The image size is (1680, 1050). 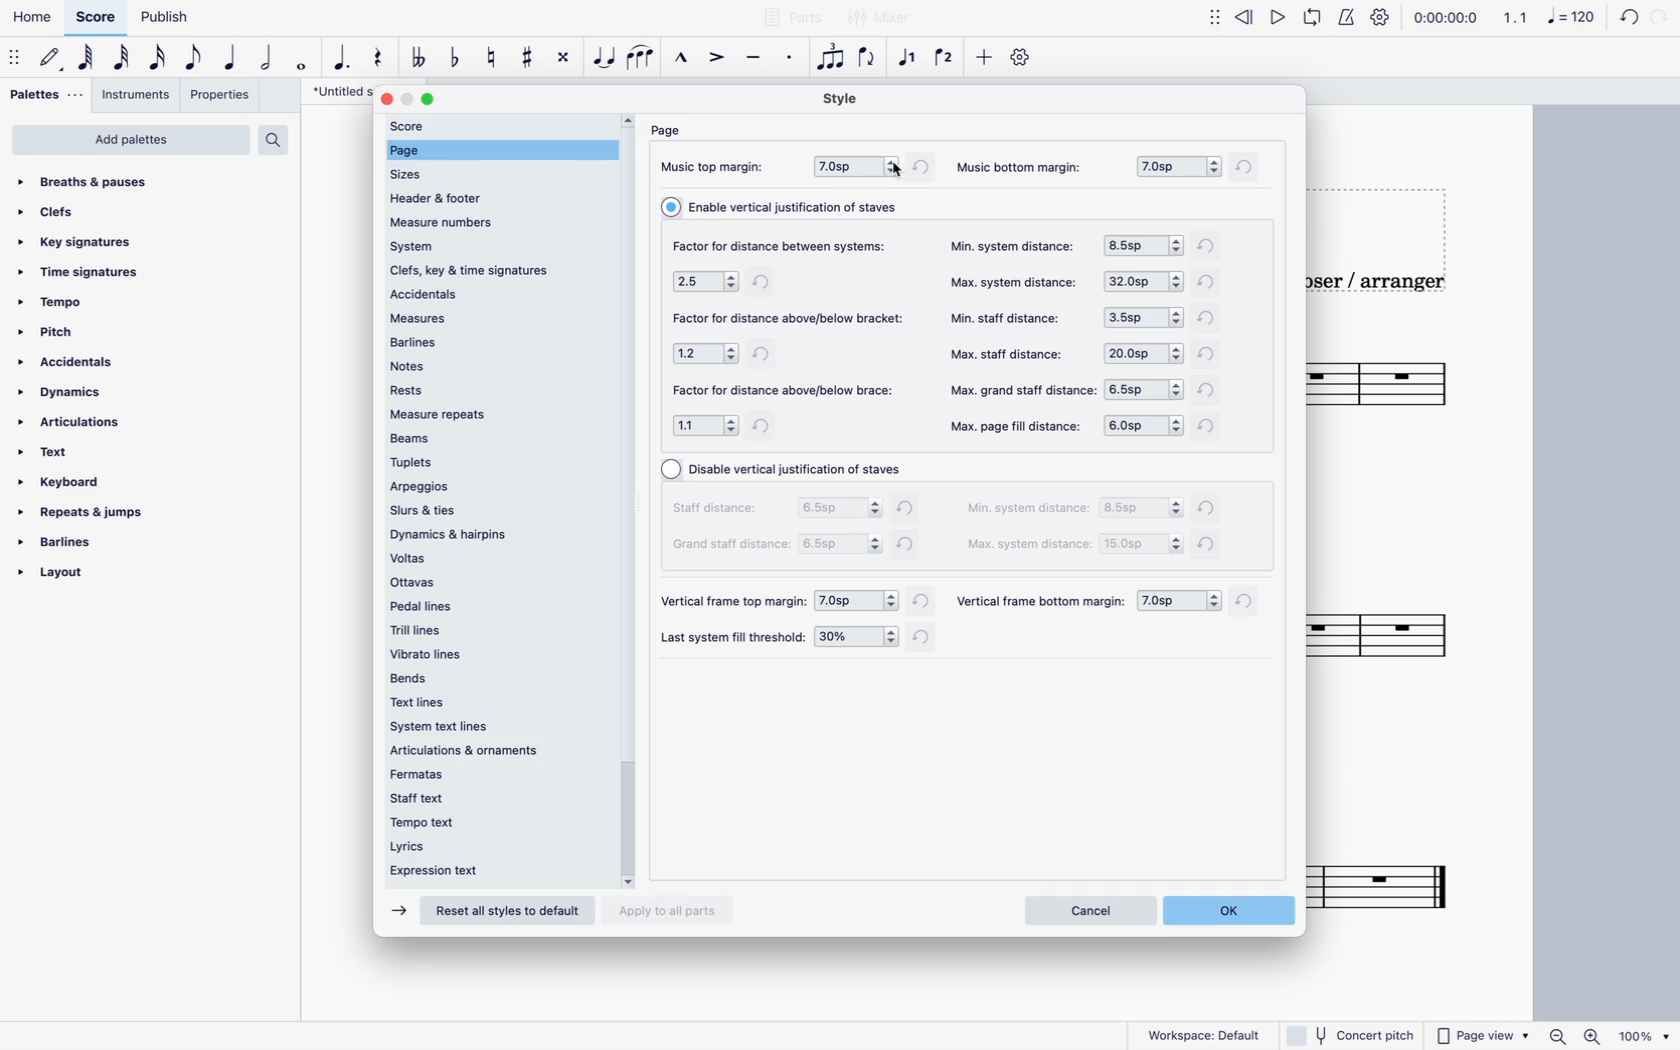 What do you see at coordinates (1412, 388) in the screenshot?
I see `score` at bounding box center [1412, 388].